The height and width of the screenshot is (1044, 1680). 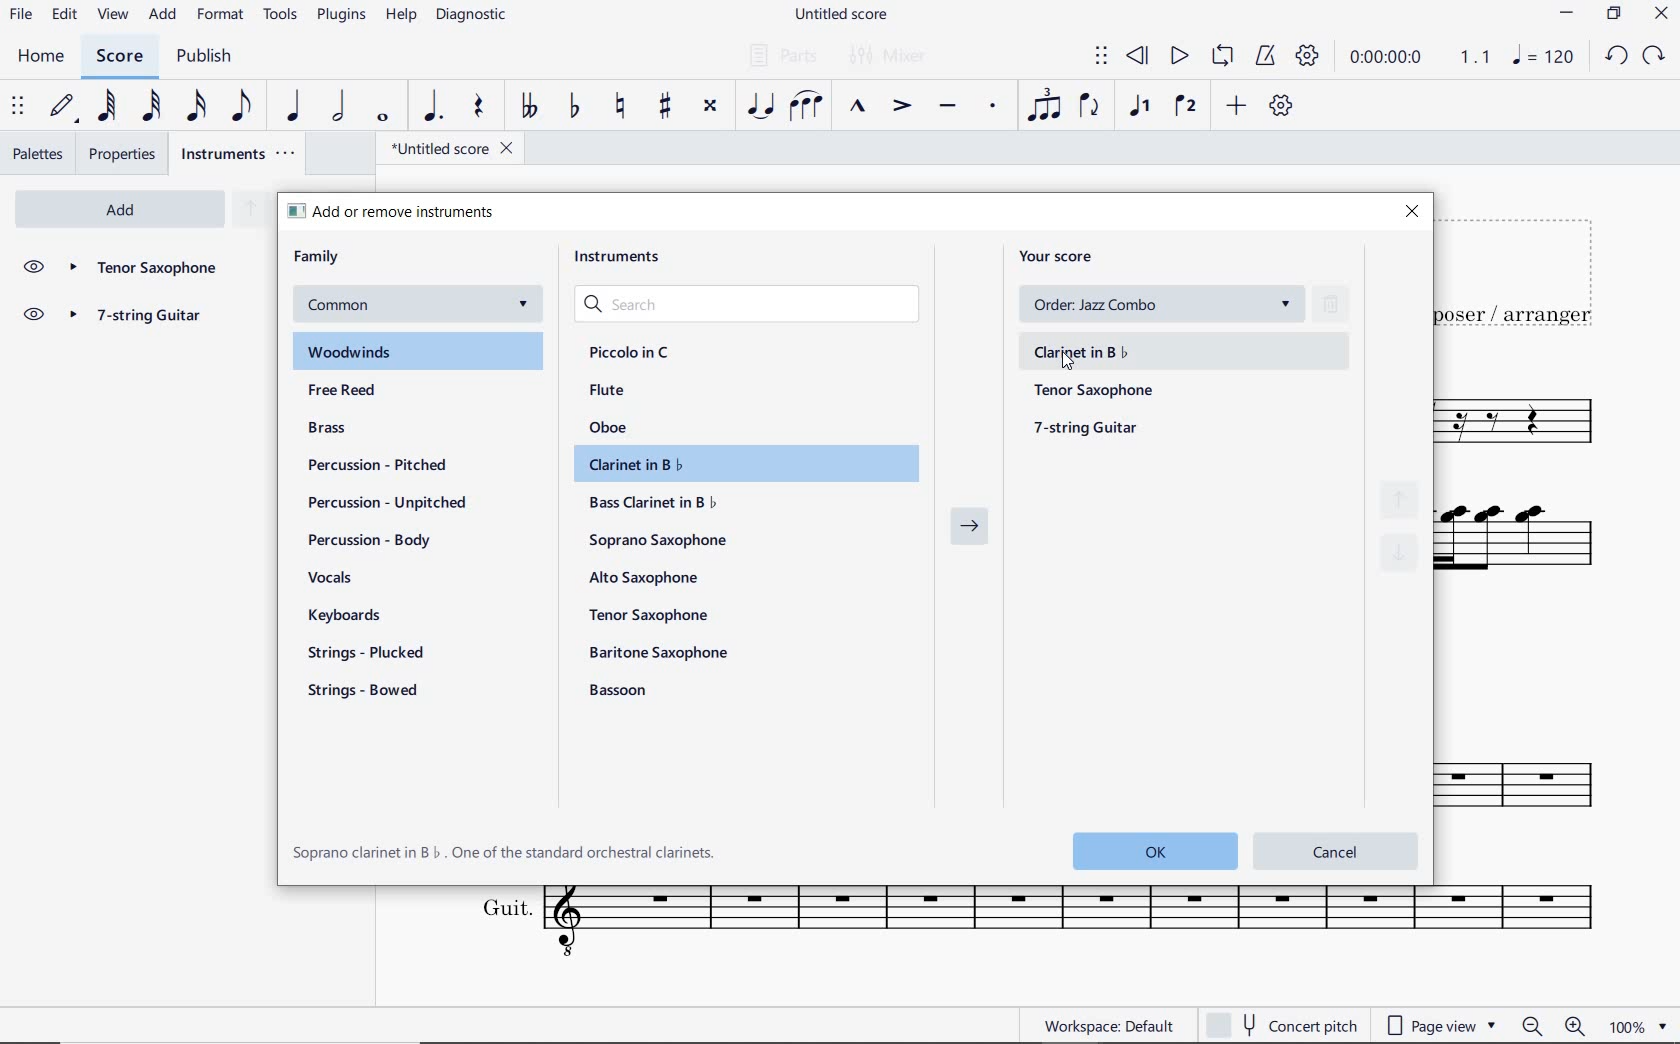 I want to click on HELP, so click(x=398, y=17).